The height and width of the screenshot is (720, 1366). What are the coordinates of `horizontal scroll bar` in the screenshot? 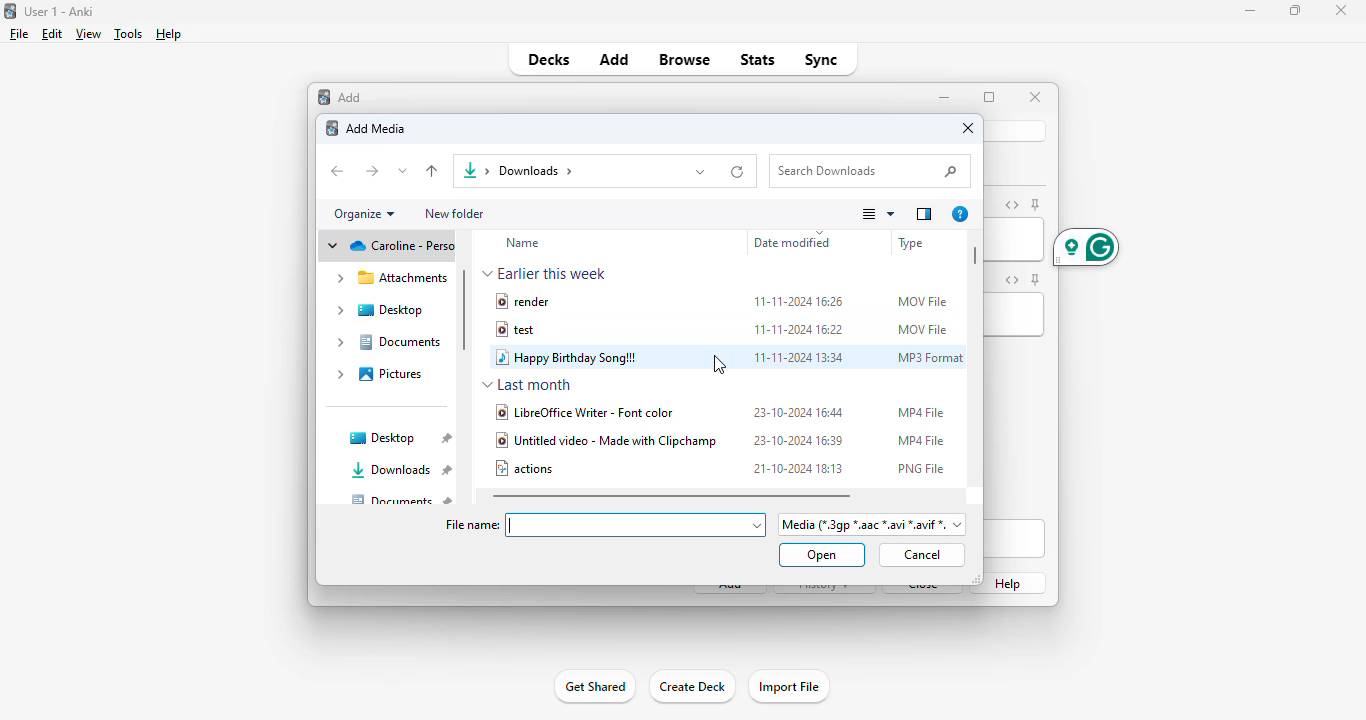 It's located at (671, 496).